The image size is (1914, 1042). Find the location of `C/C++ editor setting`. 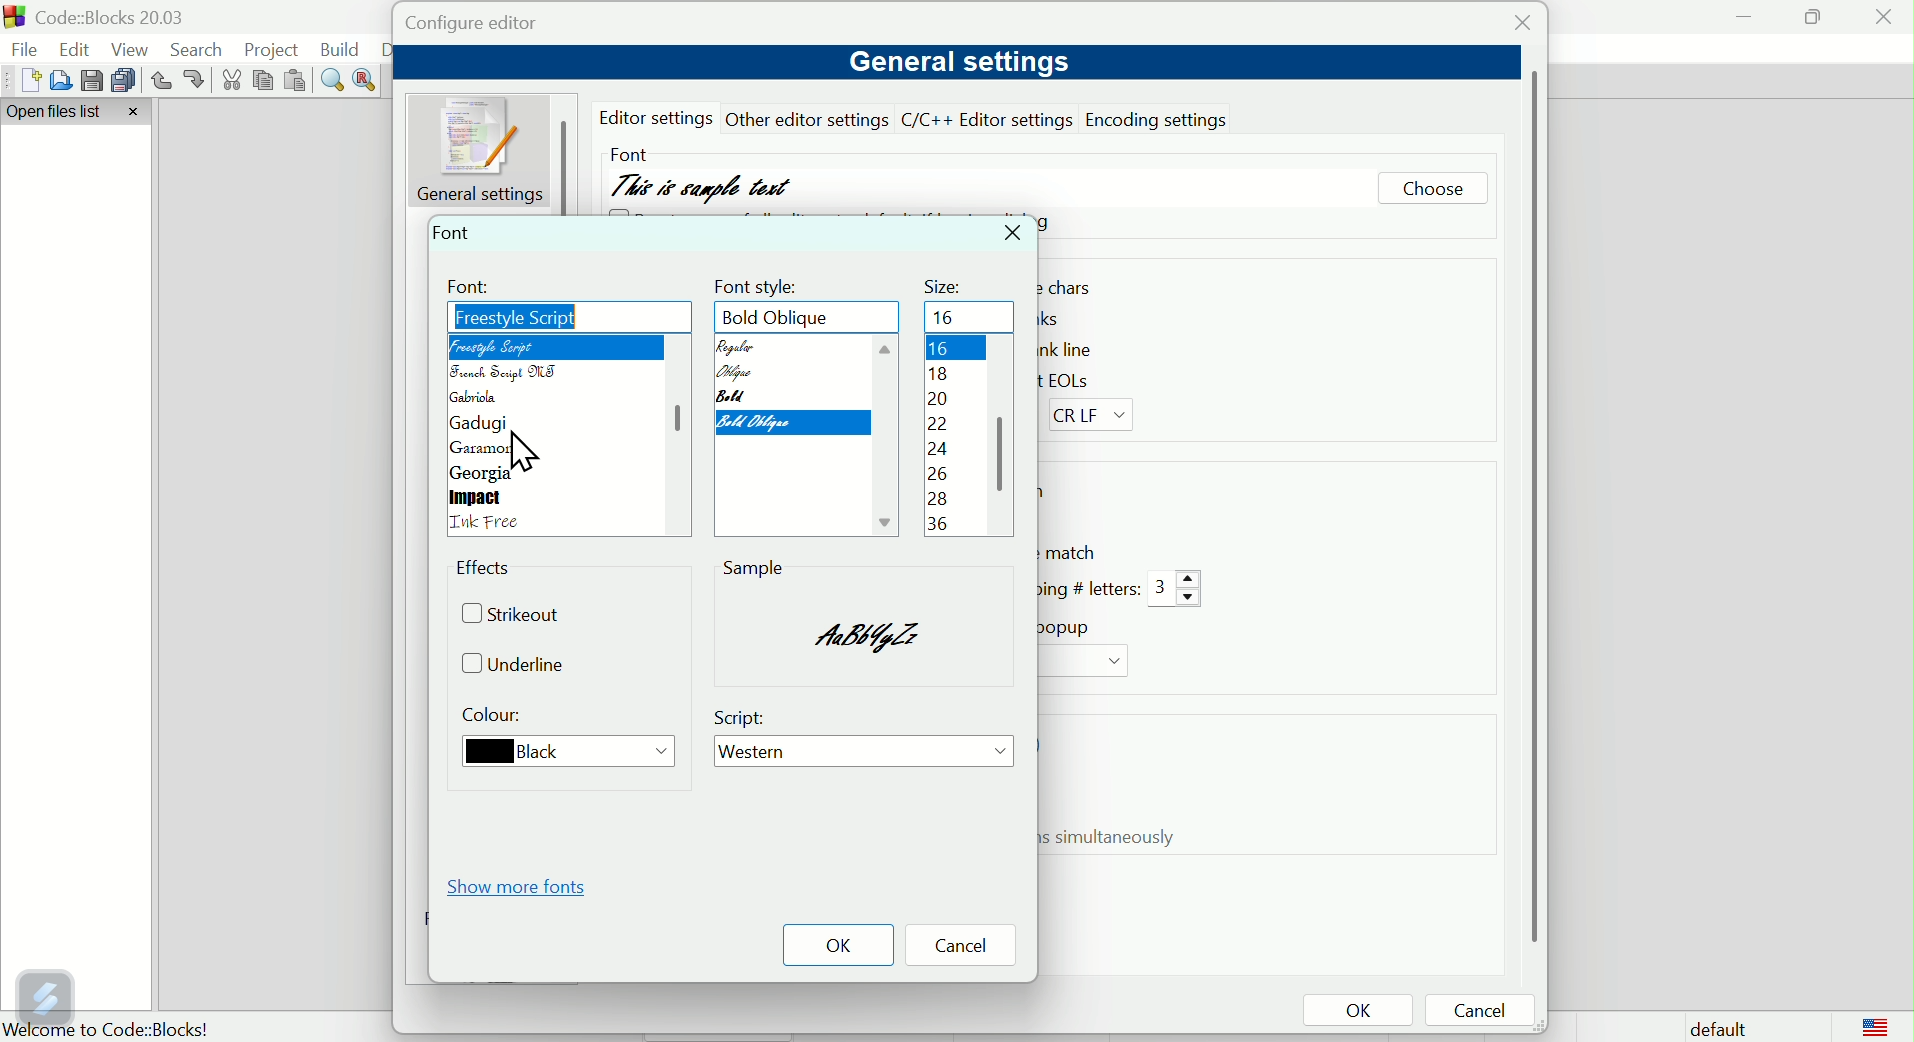

C/C++ editor setting is located at coordinates (988, 120).